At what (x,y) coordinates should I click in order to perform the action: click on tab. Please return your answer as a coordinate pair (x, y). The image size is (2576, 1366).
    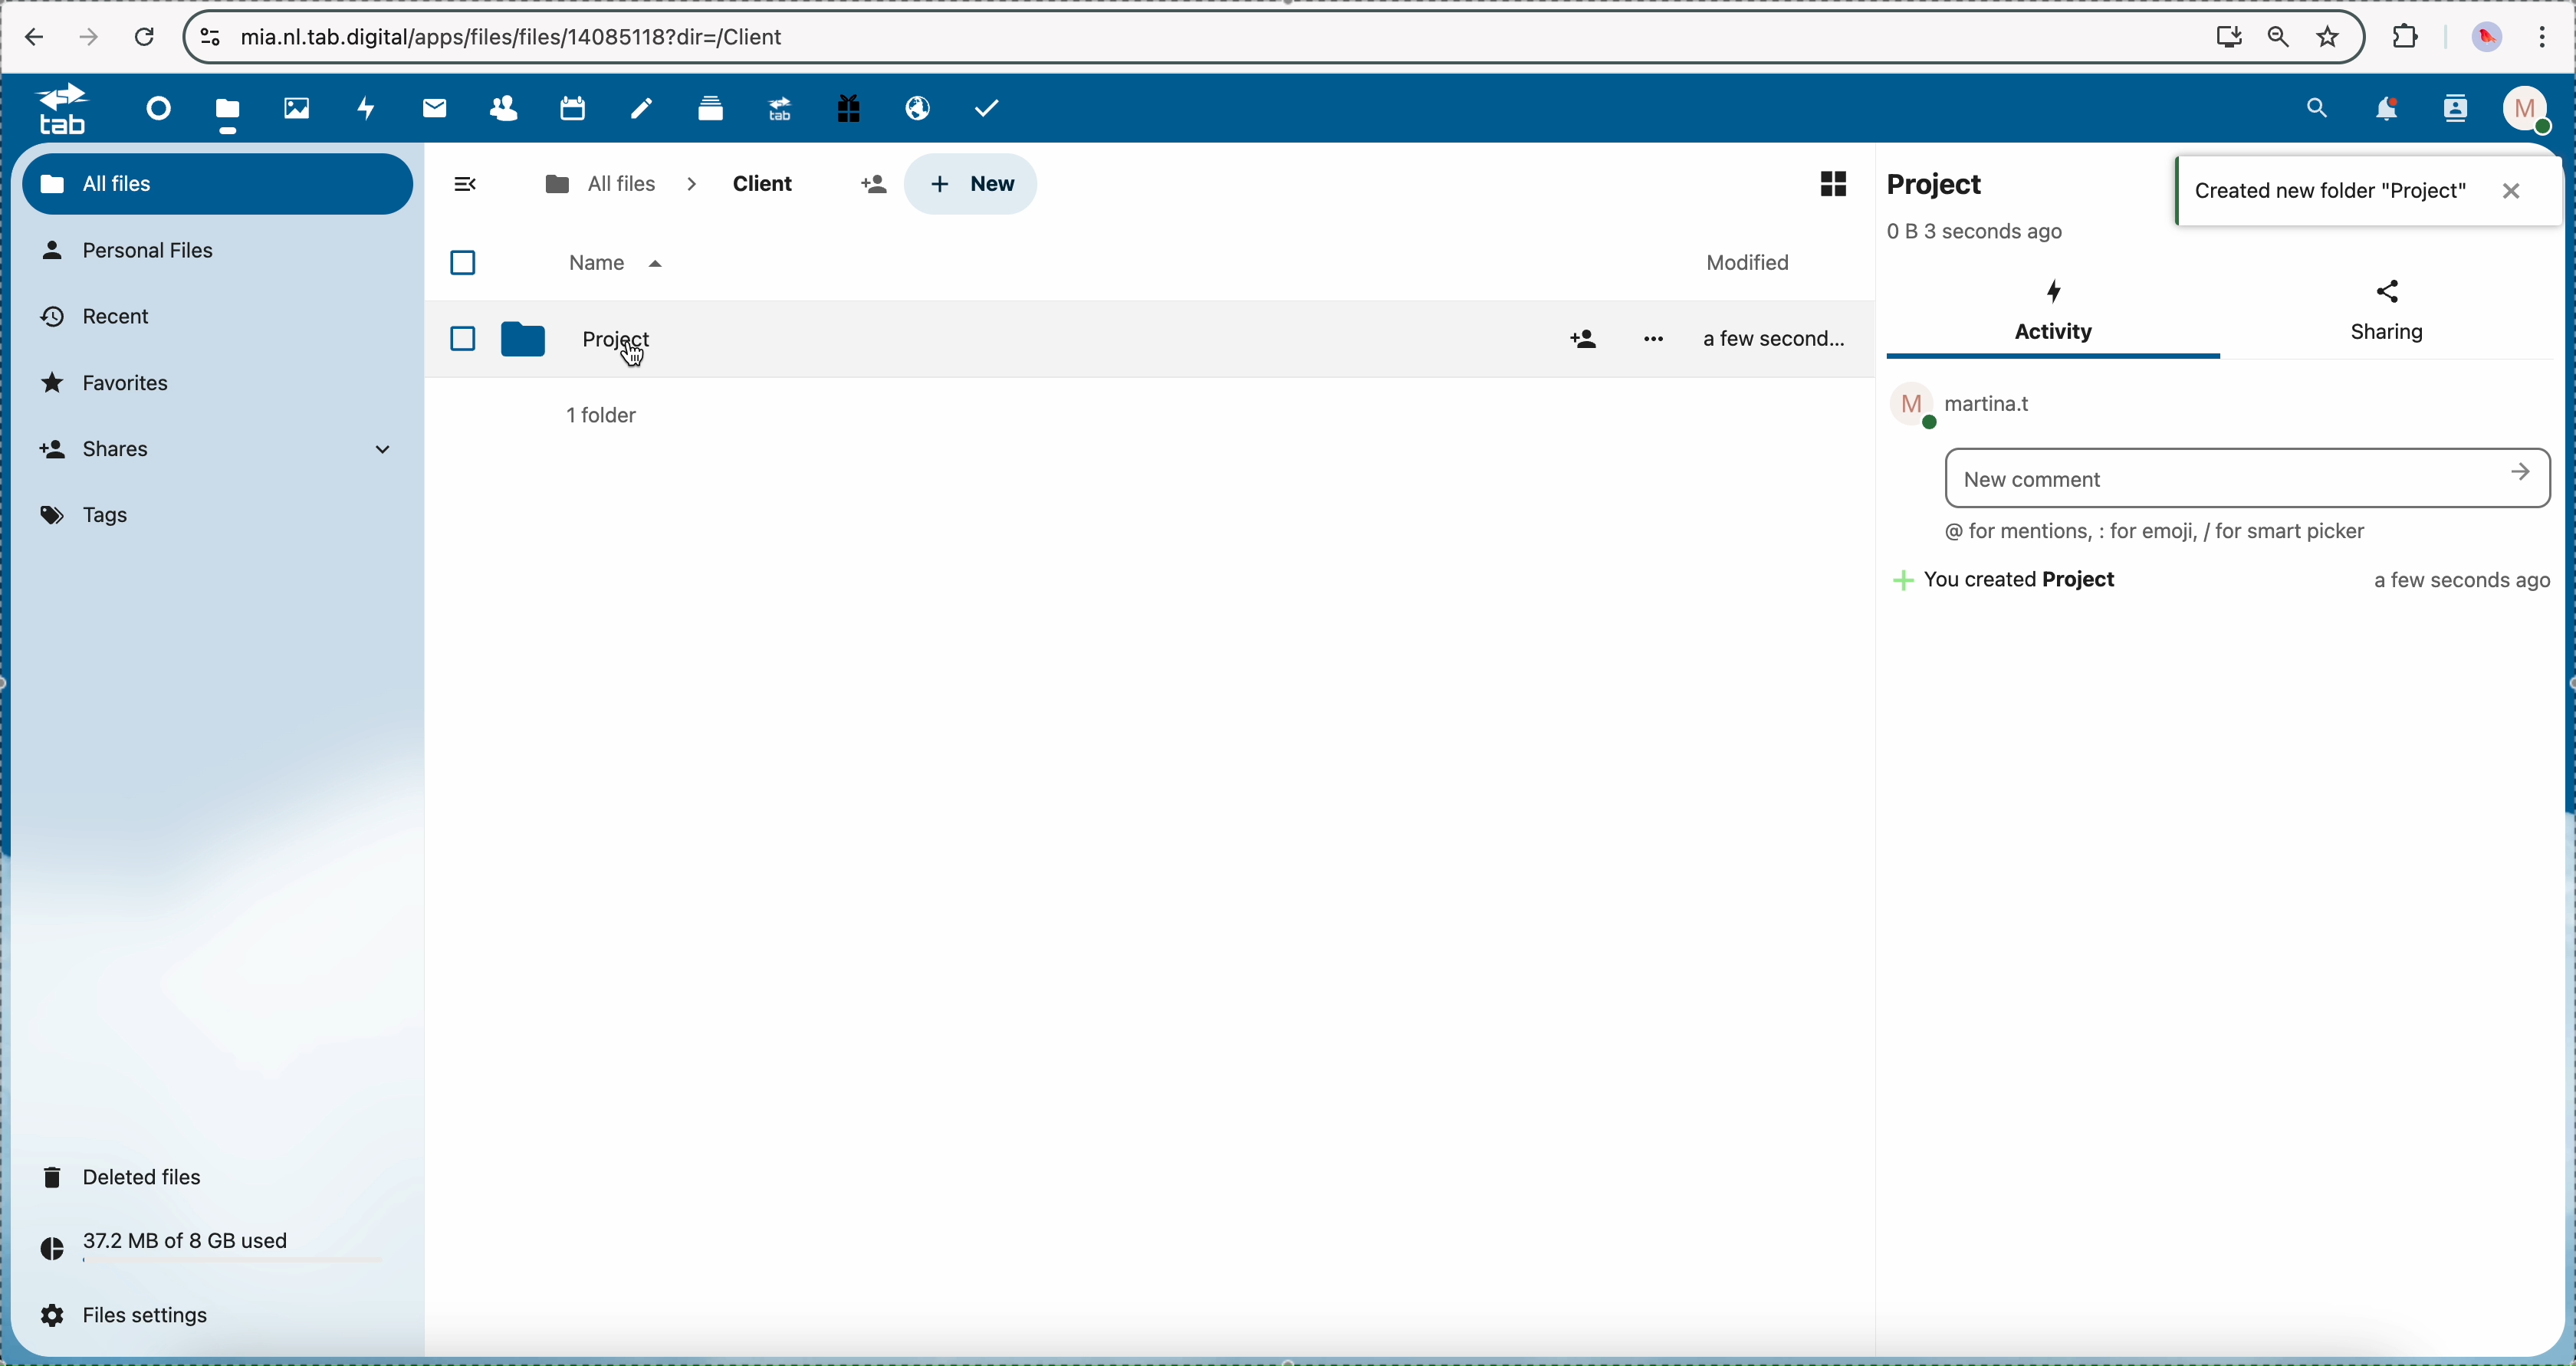
    Looking at the image, I should click on (53, 108).